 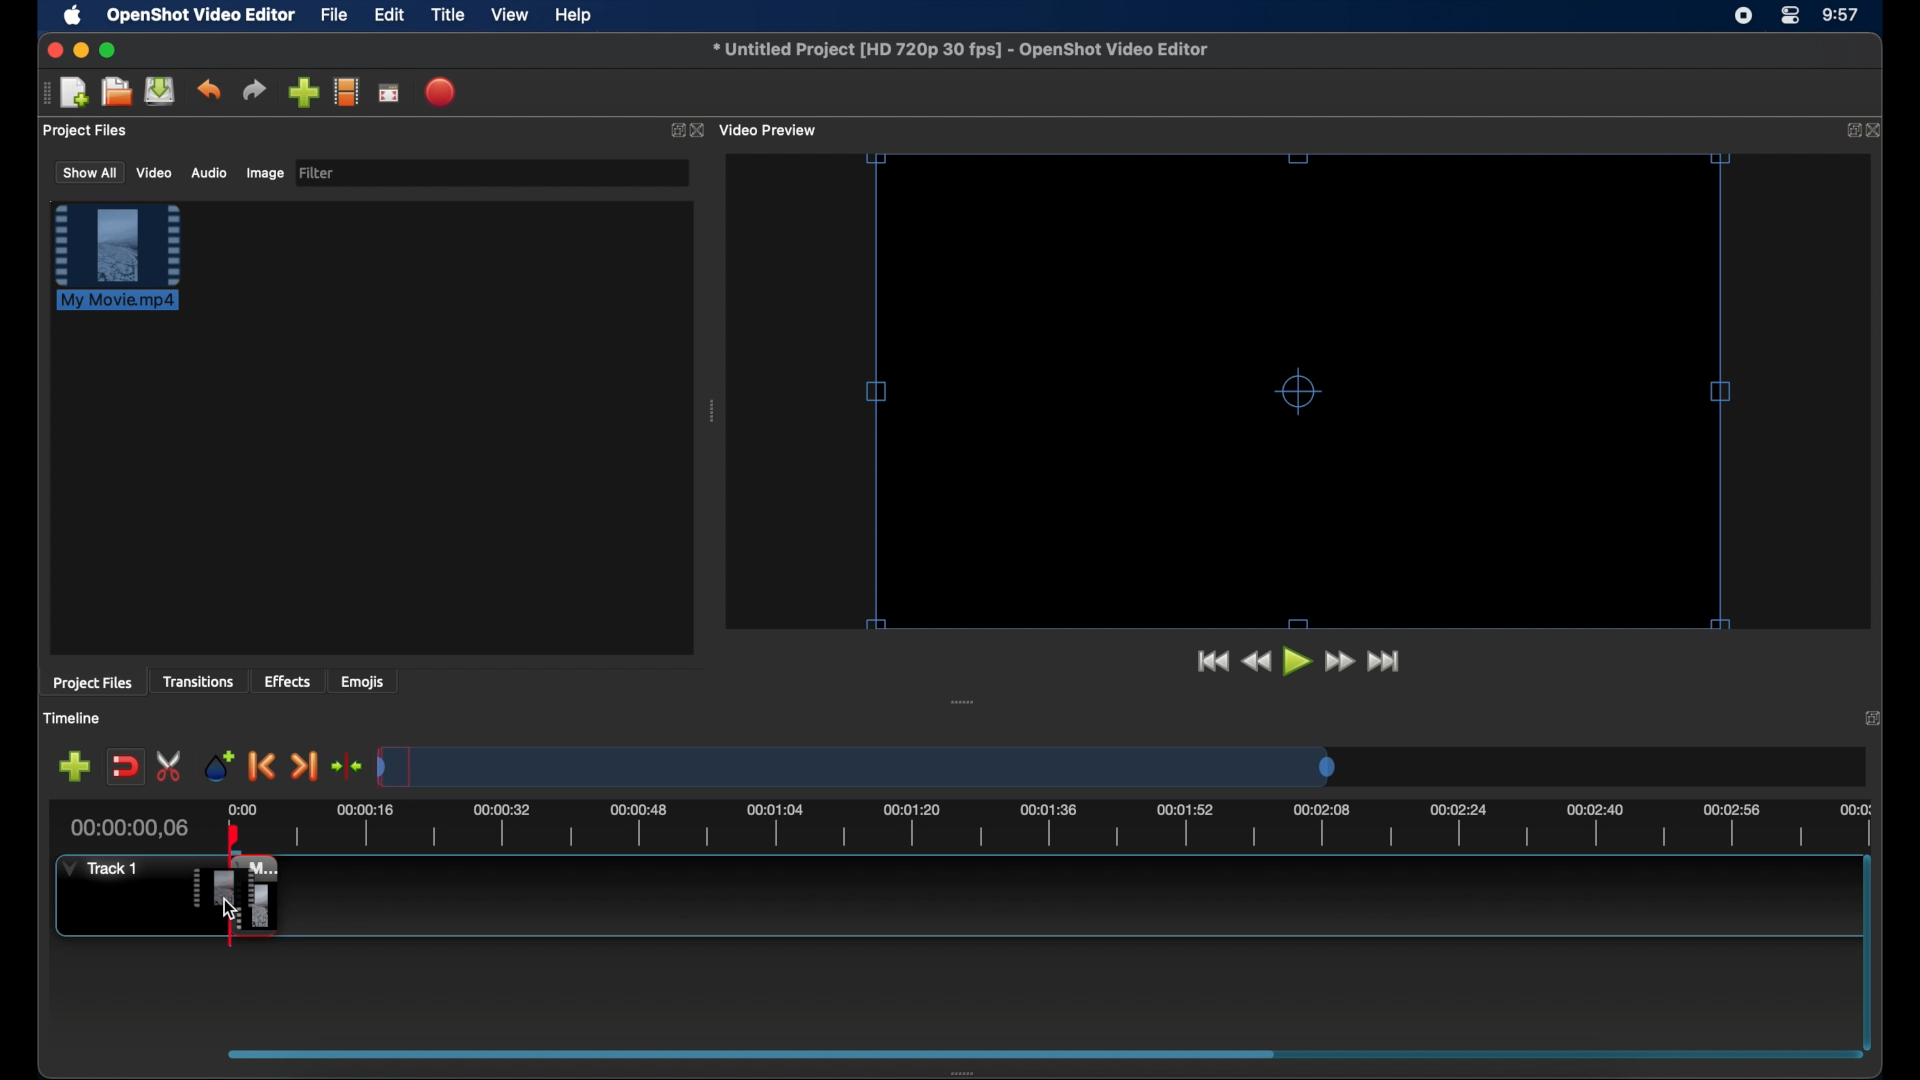 What do you see at coordinates (389, 16) in the screenshot?
I see `edit` at bounding box center [389, 16].